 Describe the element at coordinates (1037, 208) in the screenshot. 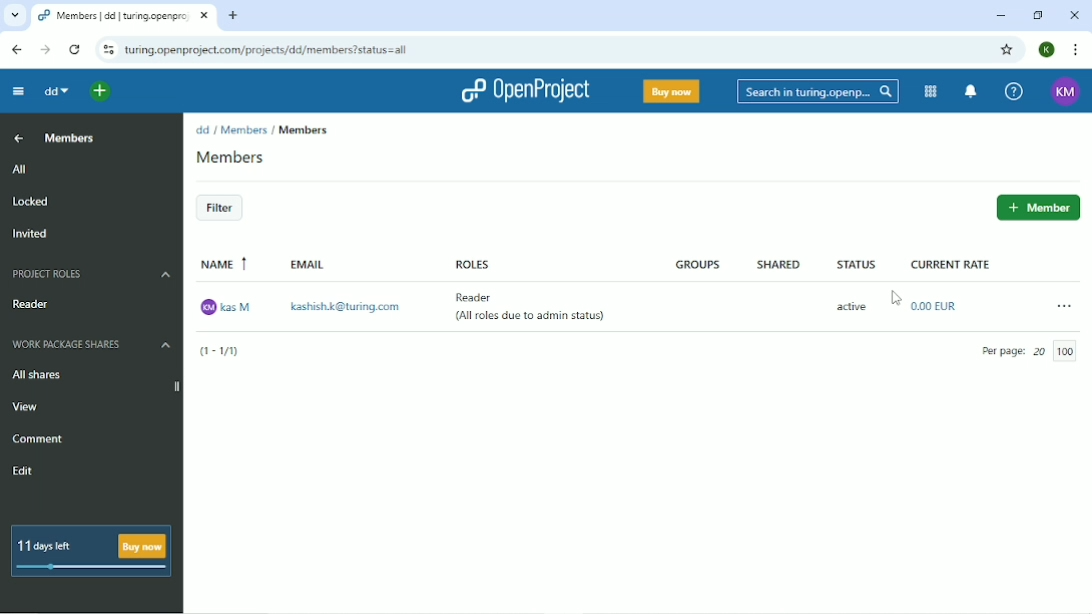

I see `Add Member` at that location.